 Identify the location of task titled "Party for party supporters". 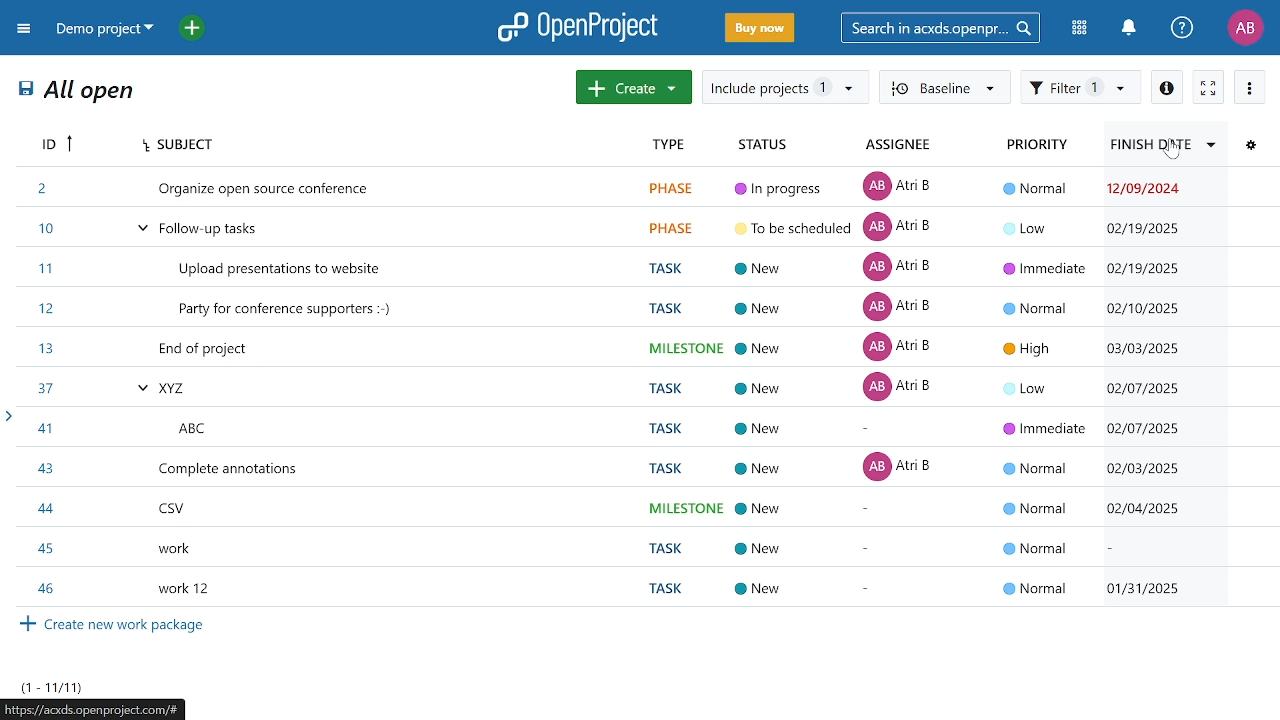
(650, 307).